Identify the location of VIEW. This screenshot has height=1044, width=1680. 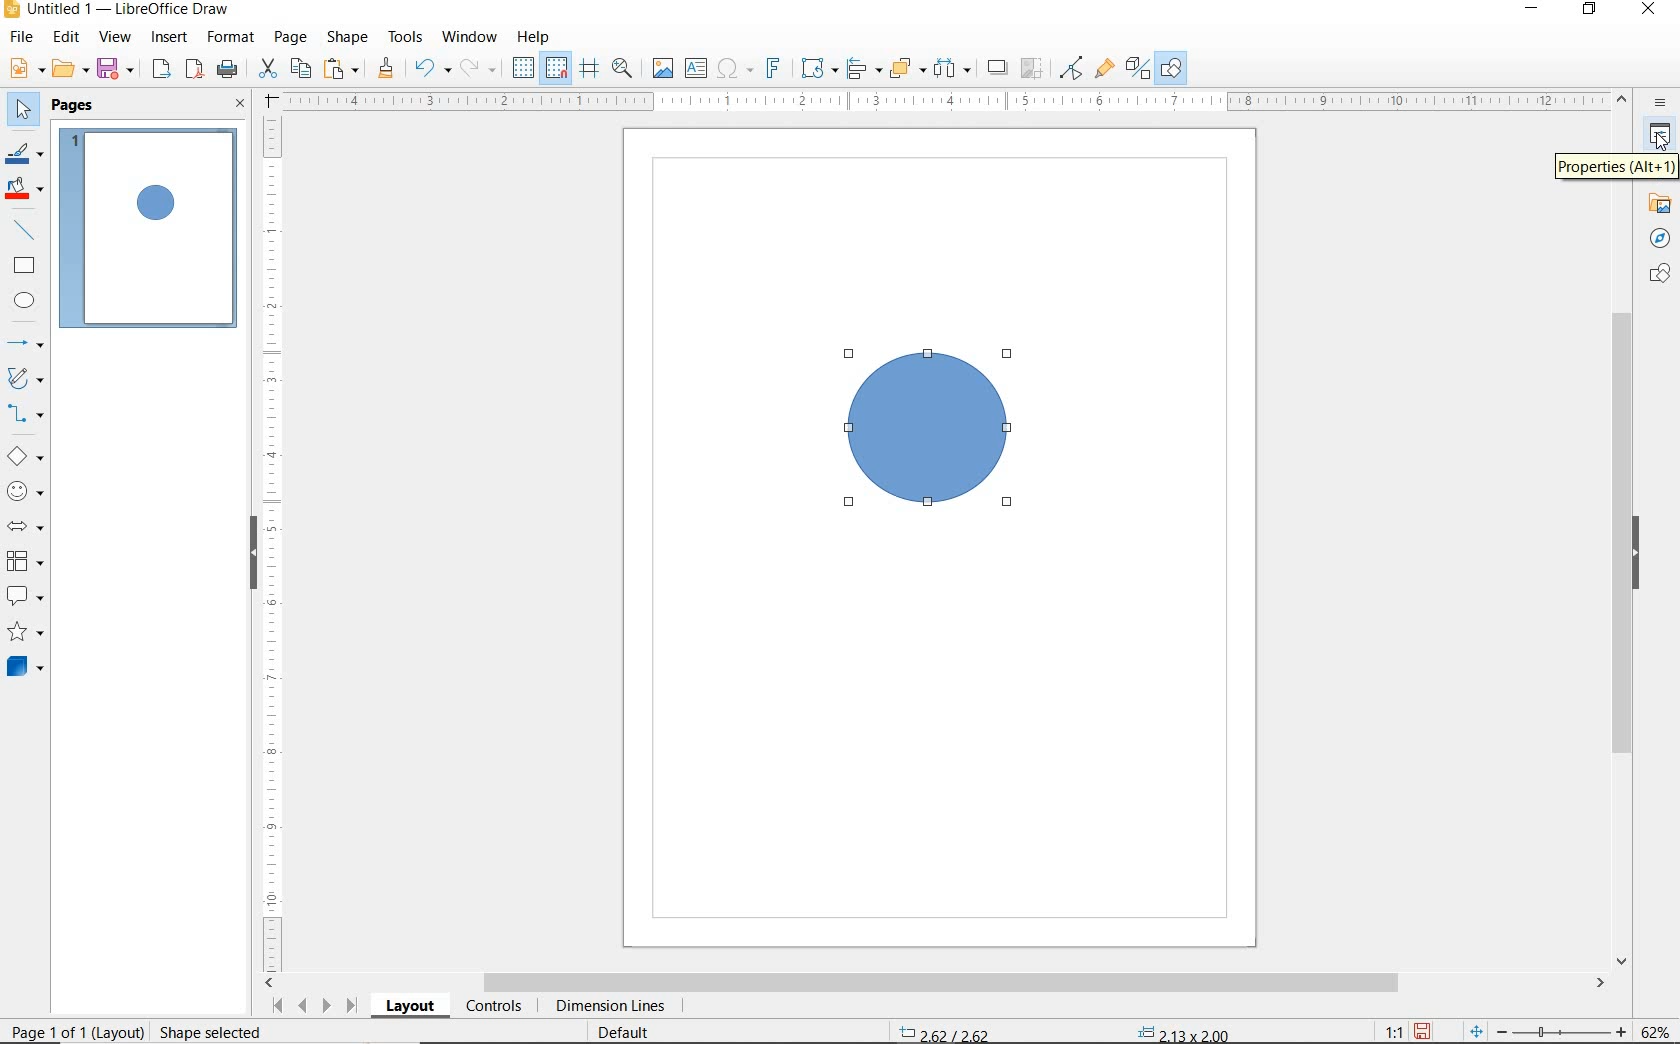
(114, 37).